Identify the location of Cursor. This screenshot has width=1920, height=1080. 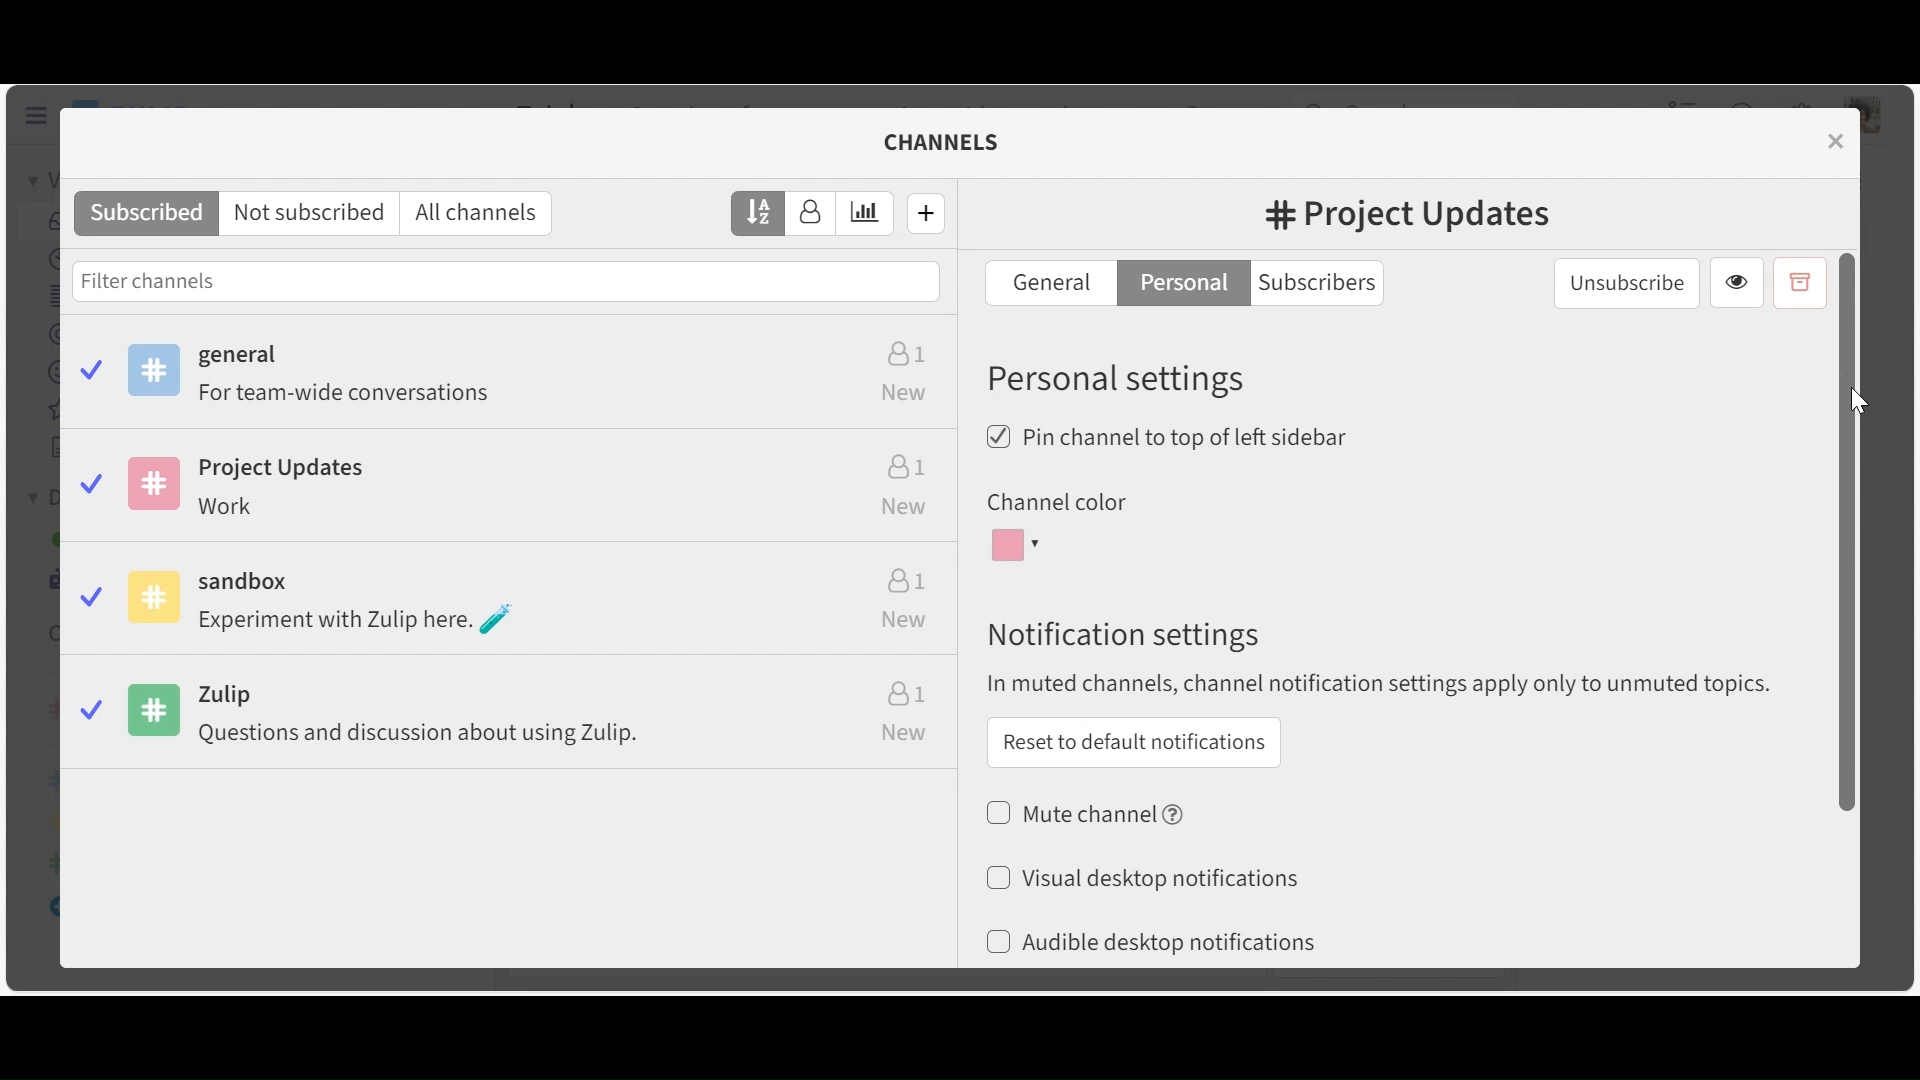
(1876, 397).